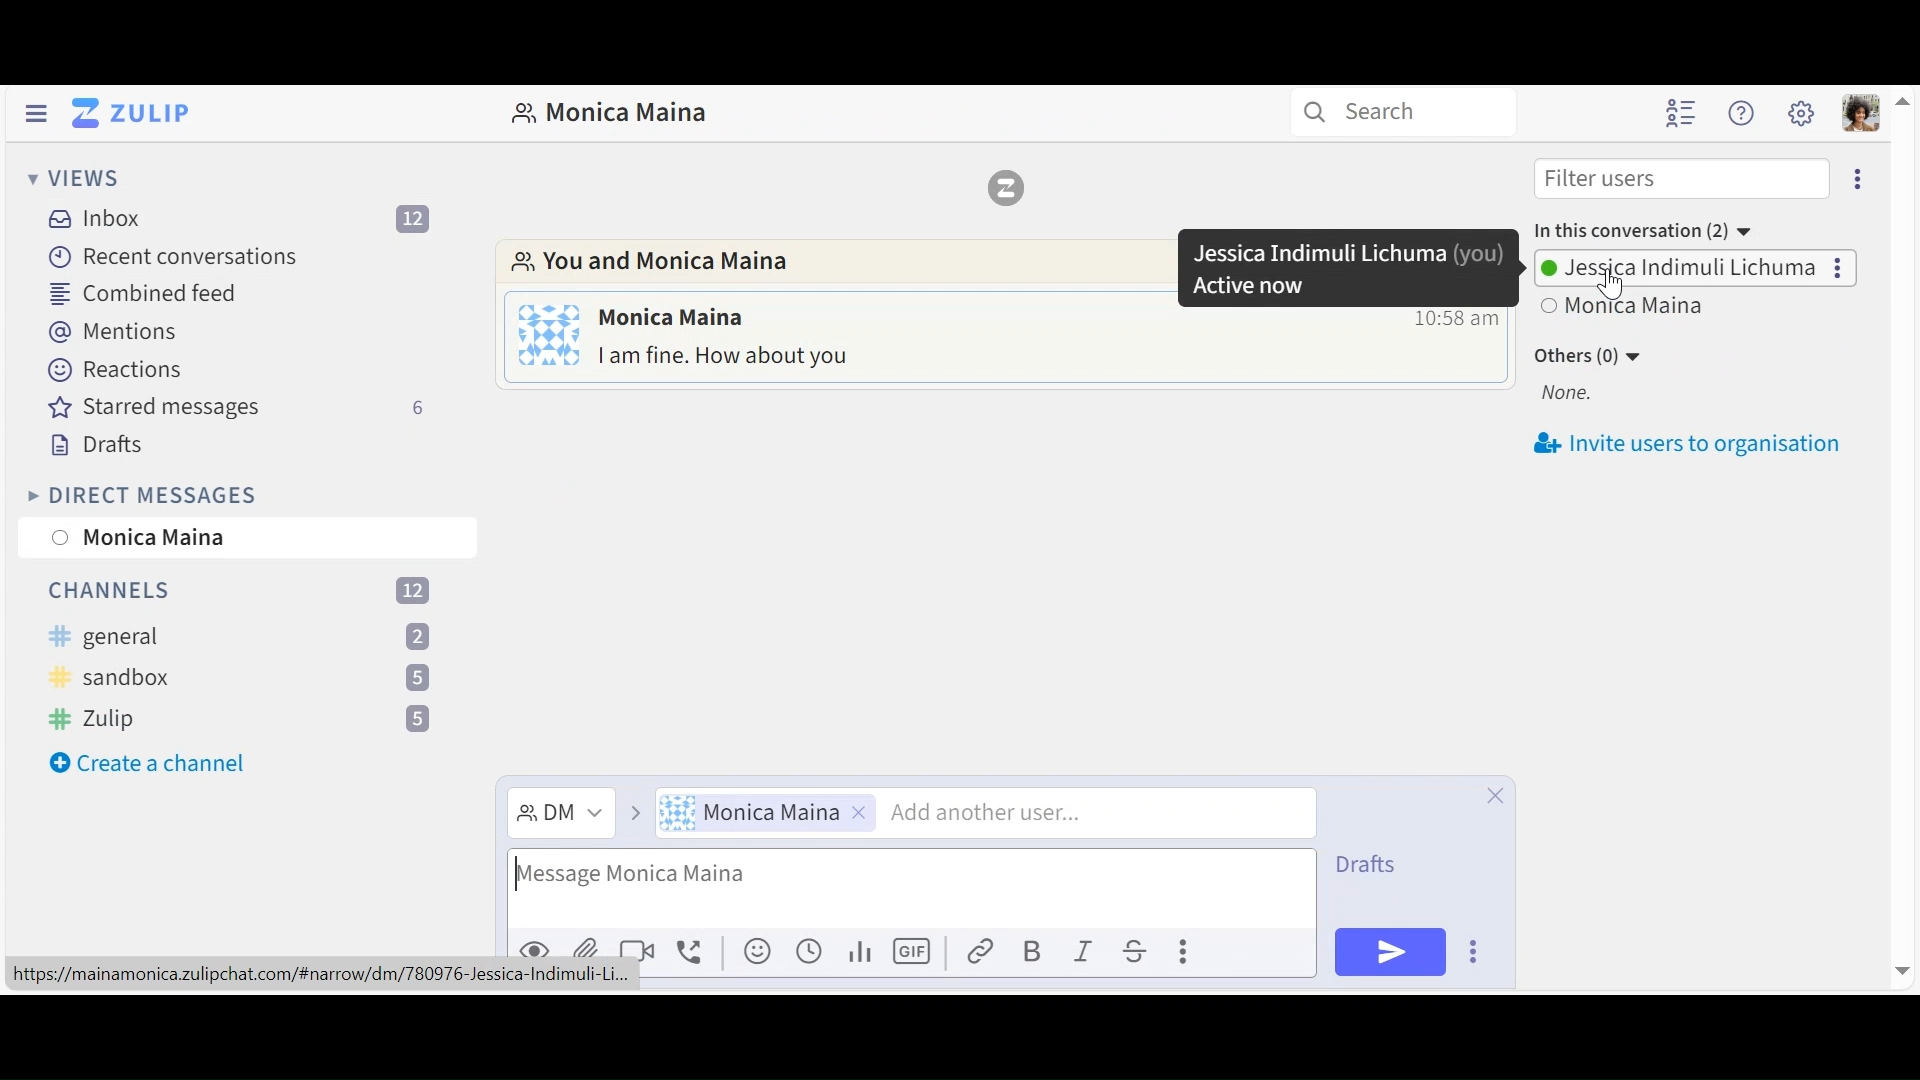 This screenshot has height=1080, width=1920. Describe the element at coordinates (1088, 811) in the screenshot. I see `Add another user` at that location.